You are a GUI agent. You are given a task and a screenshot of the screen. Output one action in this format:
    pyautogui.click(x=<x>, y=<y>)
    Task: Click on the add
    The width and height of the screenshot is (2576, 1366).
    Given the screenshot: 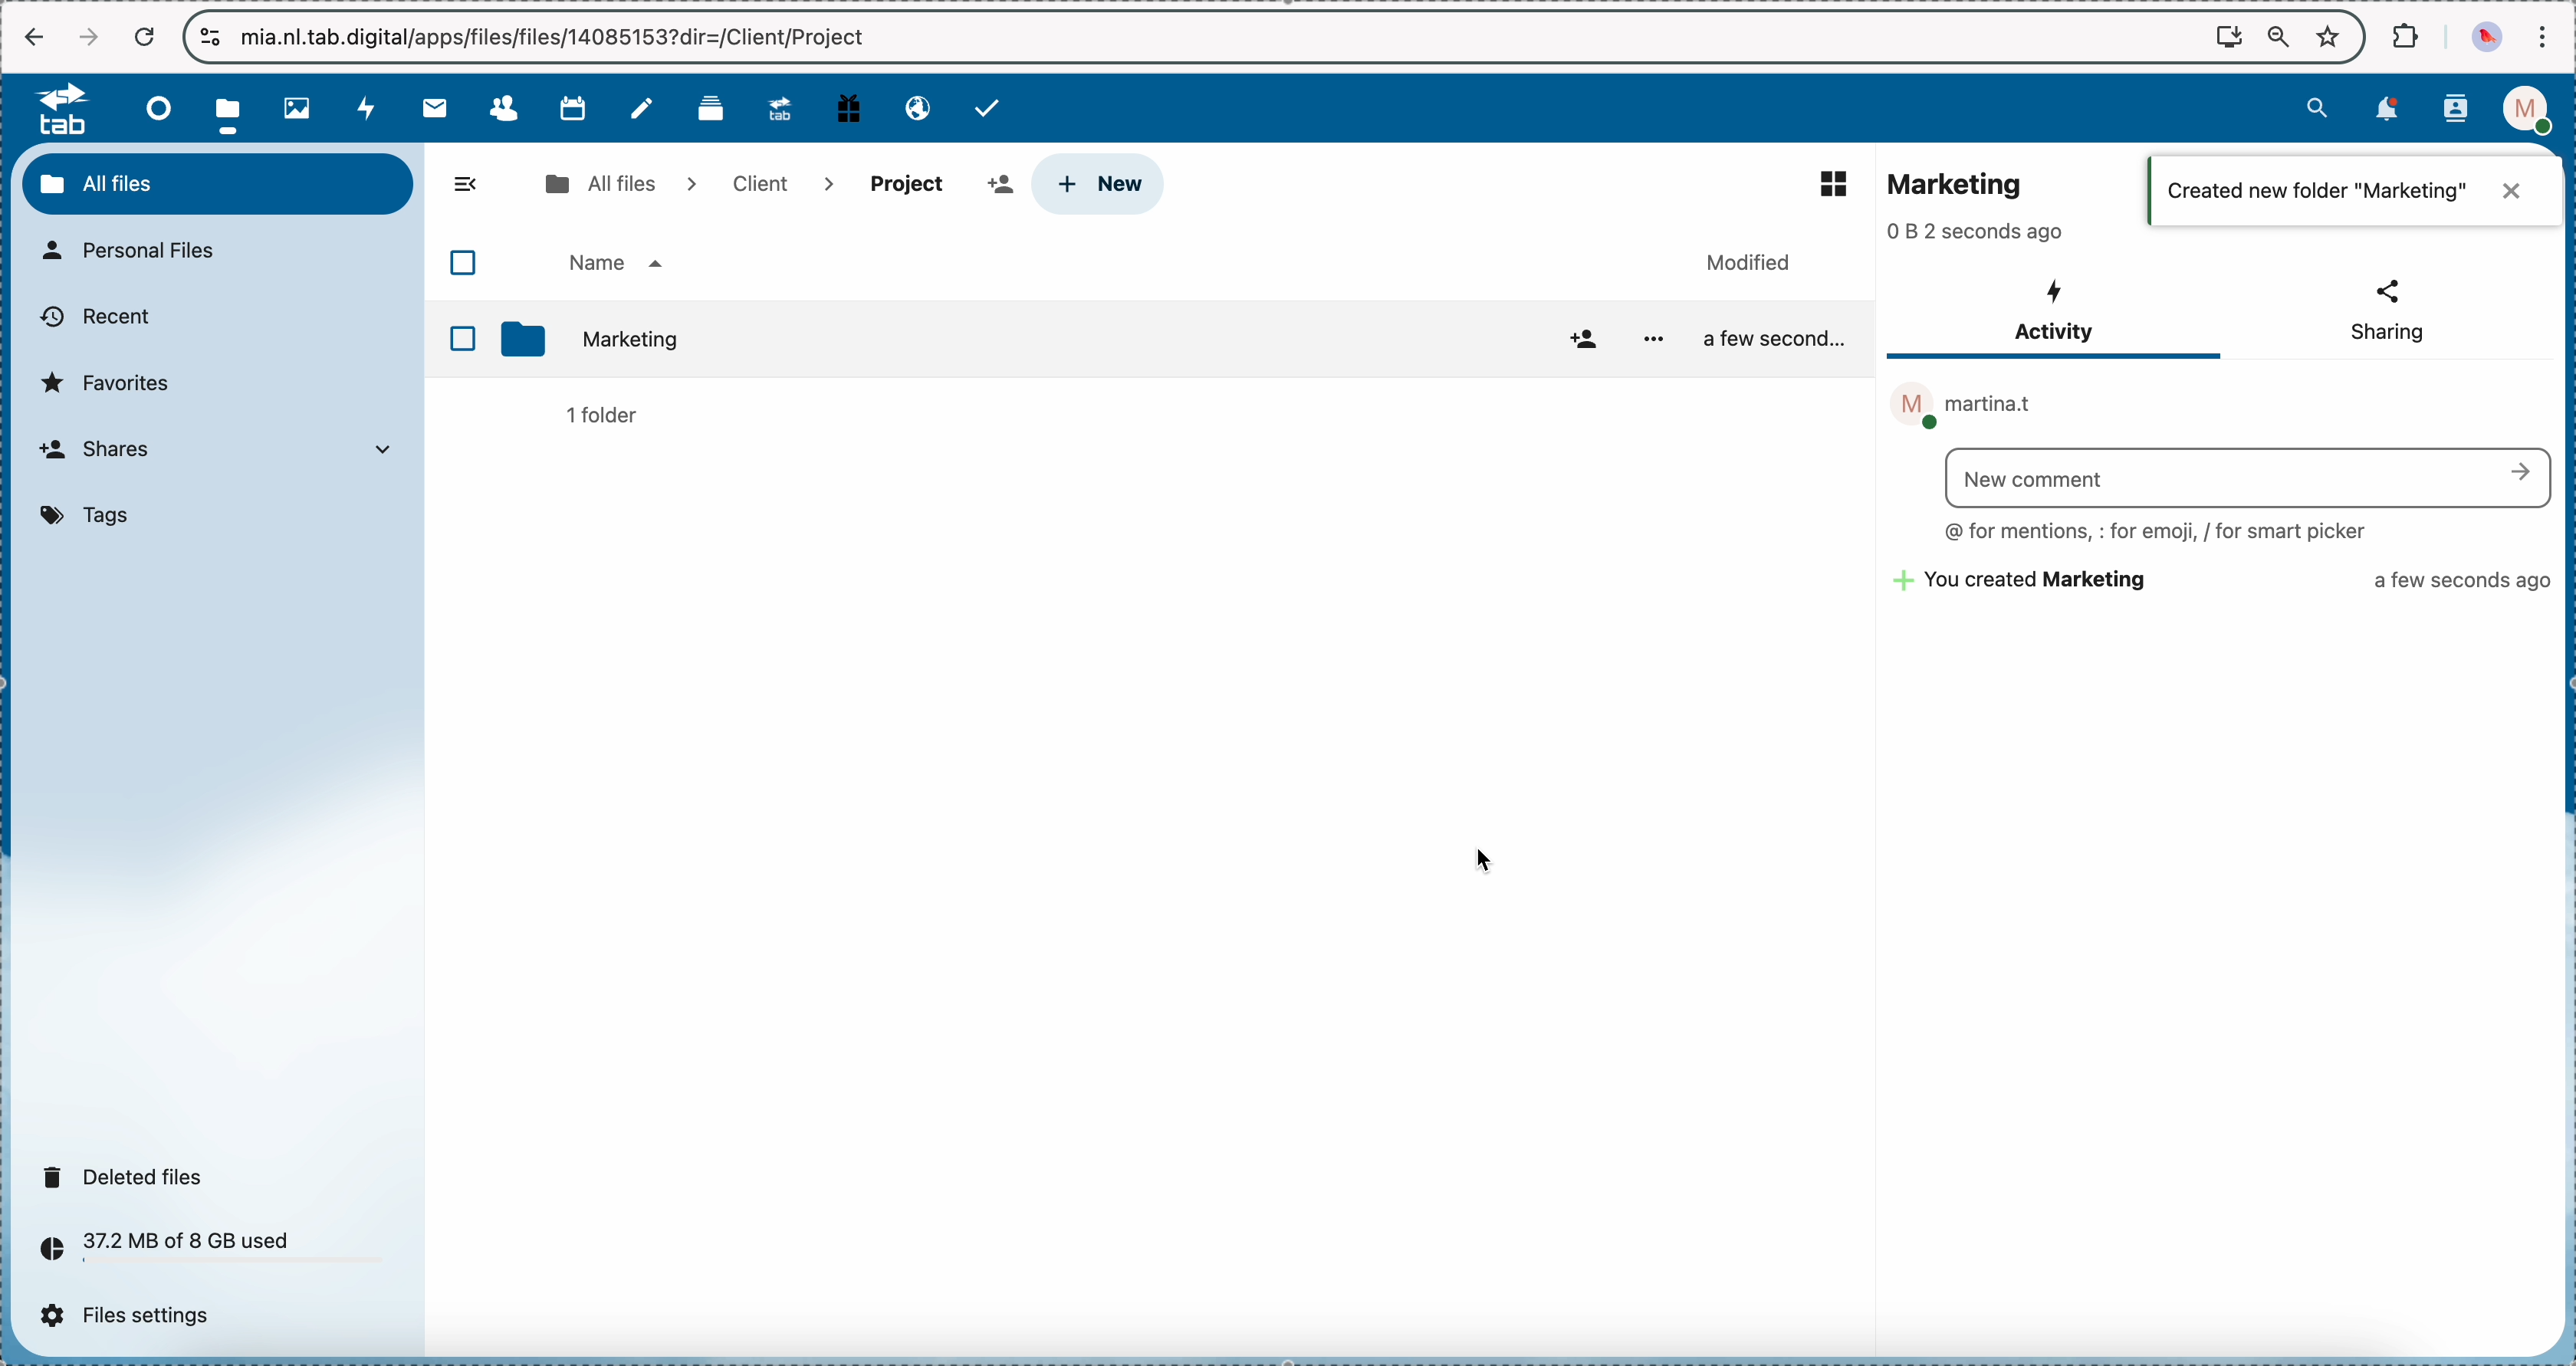 What is the action you would take?
    pyautogui.click(x=1576, y=341)
    